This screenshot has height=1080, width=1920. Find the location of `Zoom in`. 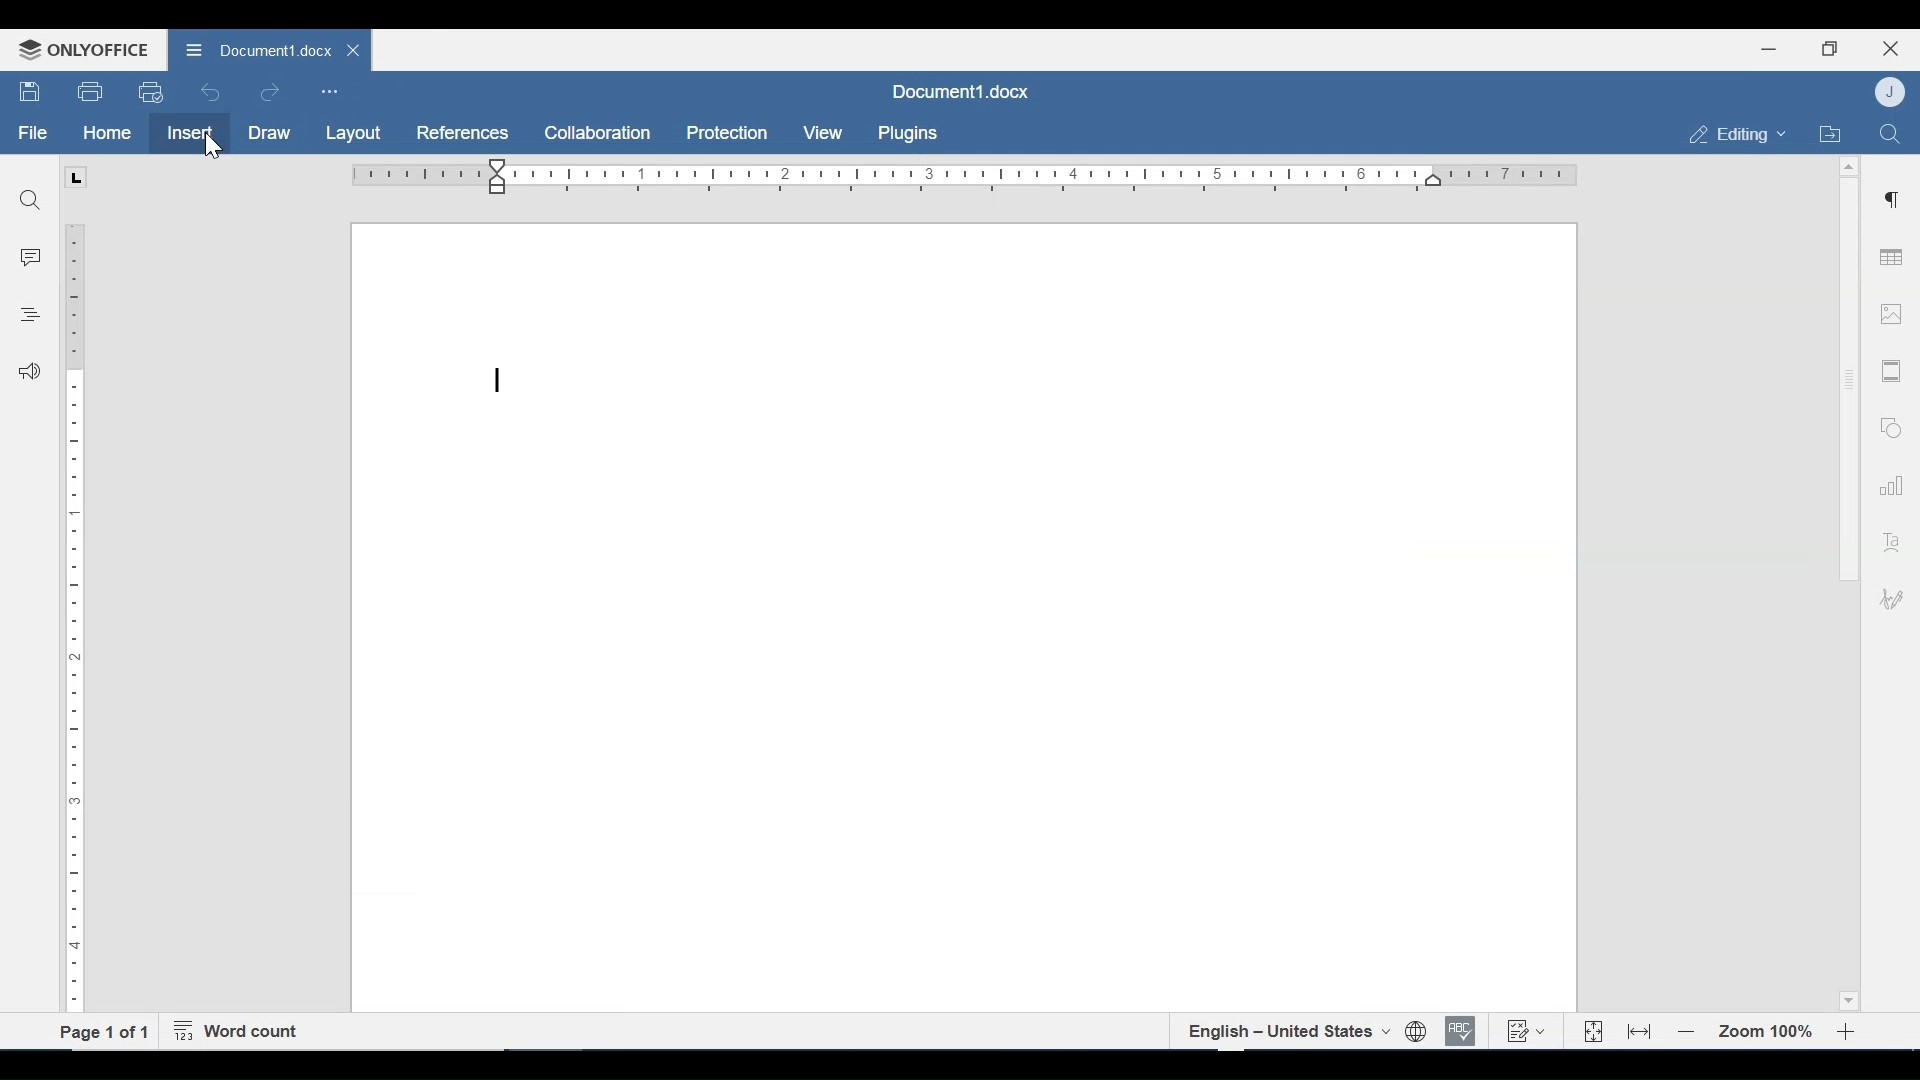

Zoom in is located at coordinates (1850, 1032).